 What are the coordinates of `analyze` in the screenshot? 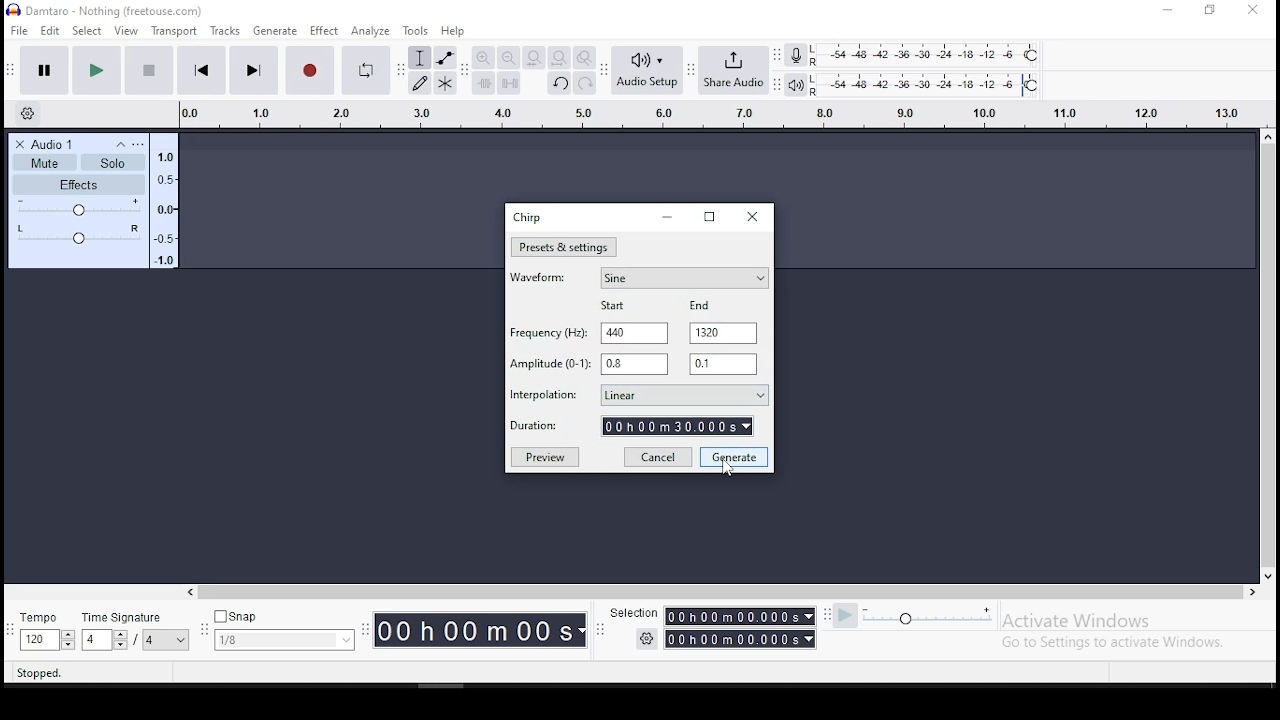 It's located at (370, 30).